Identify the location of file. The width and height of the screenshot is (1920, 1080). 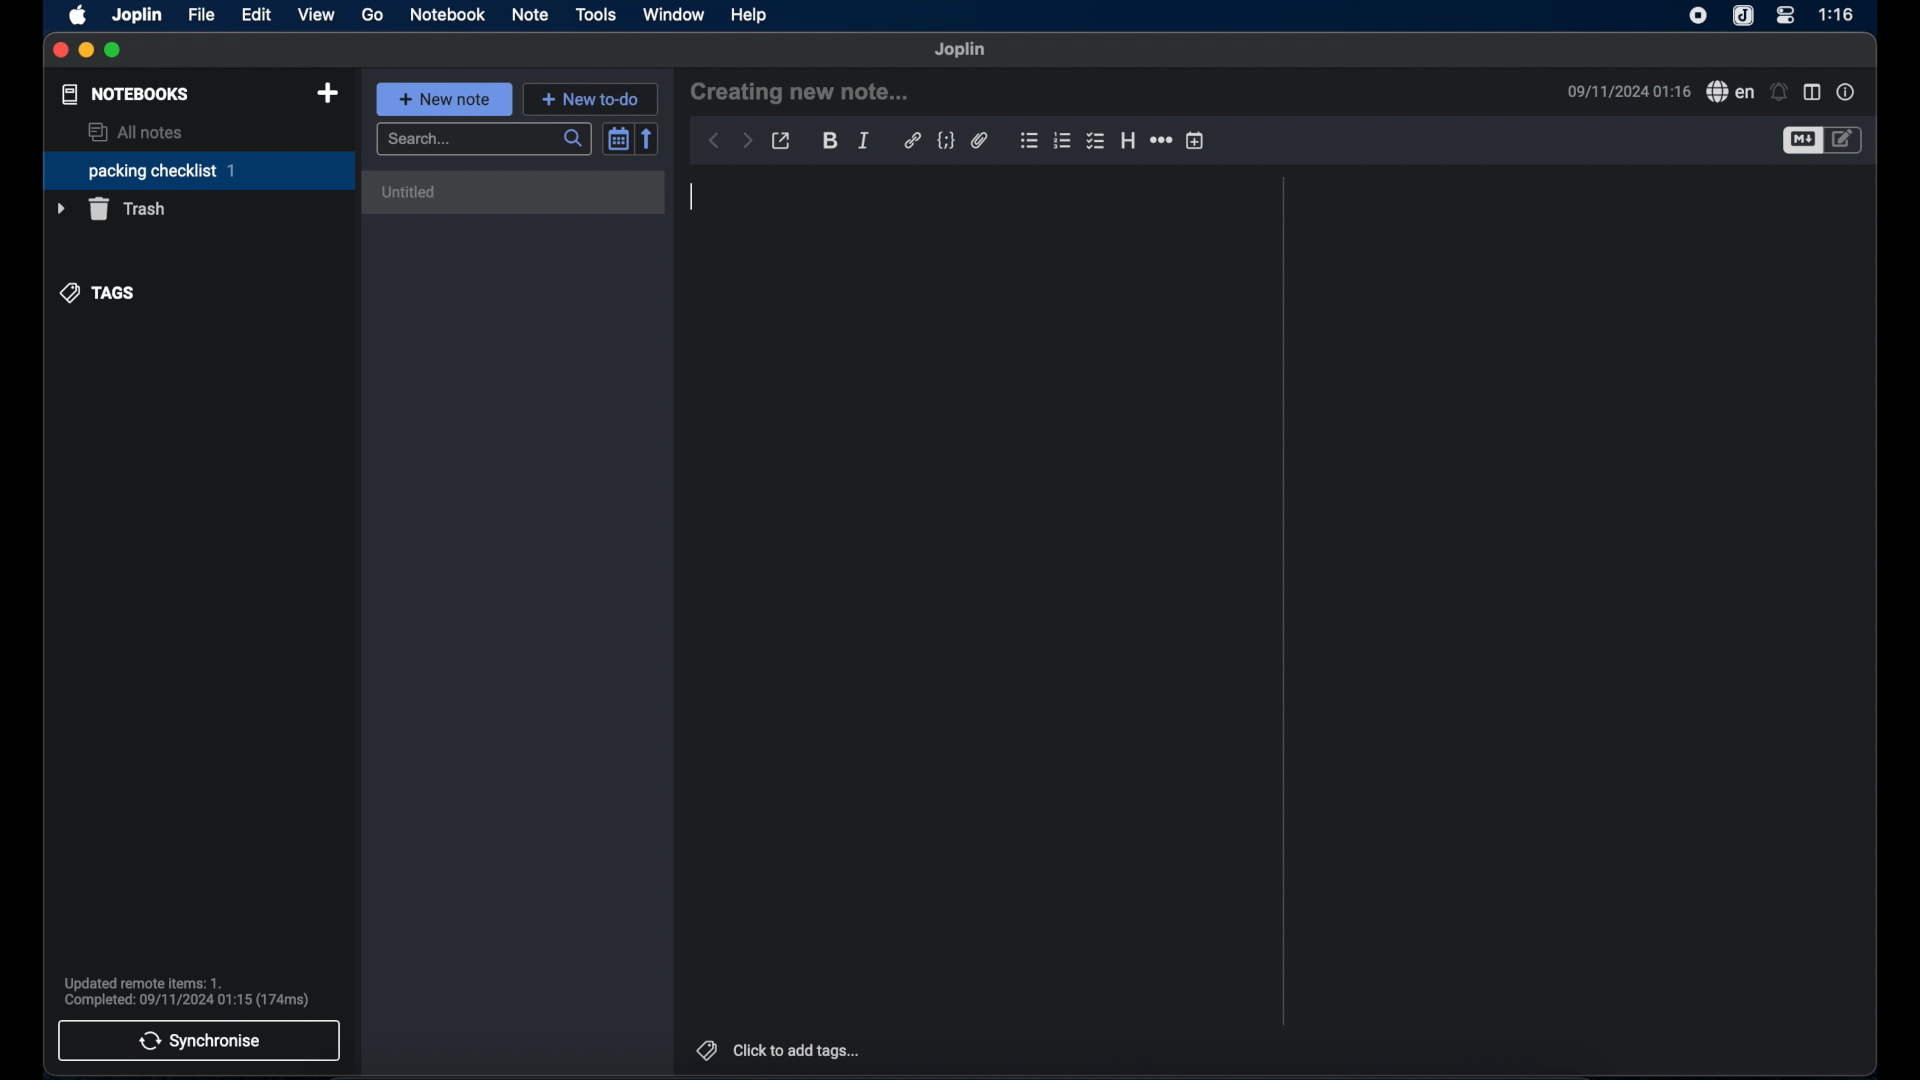
(203, 15).